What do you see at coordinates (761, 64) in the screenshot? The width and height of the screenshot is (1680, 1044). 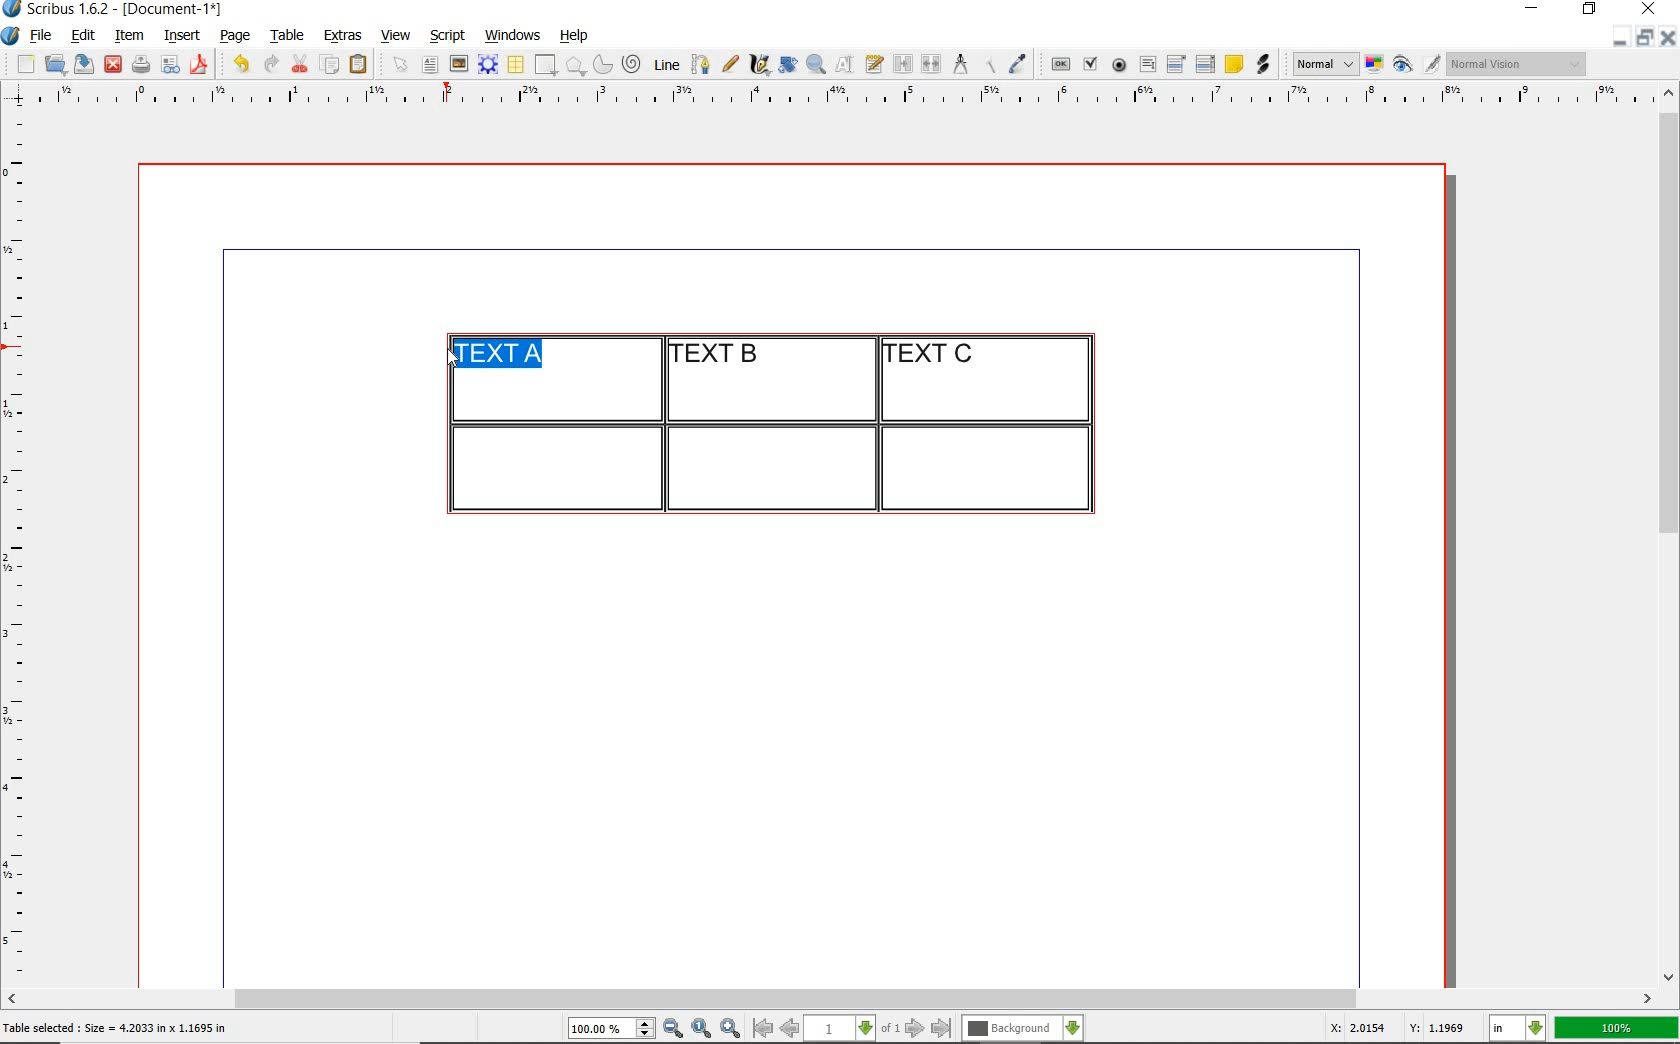 I see `calligraphic line` at bounding box center [761, 64].